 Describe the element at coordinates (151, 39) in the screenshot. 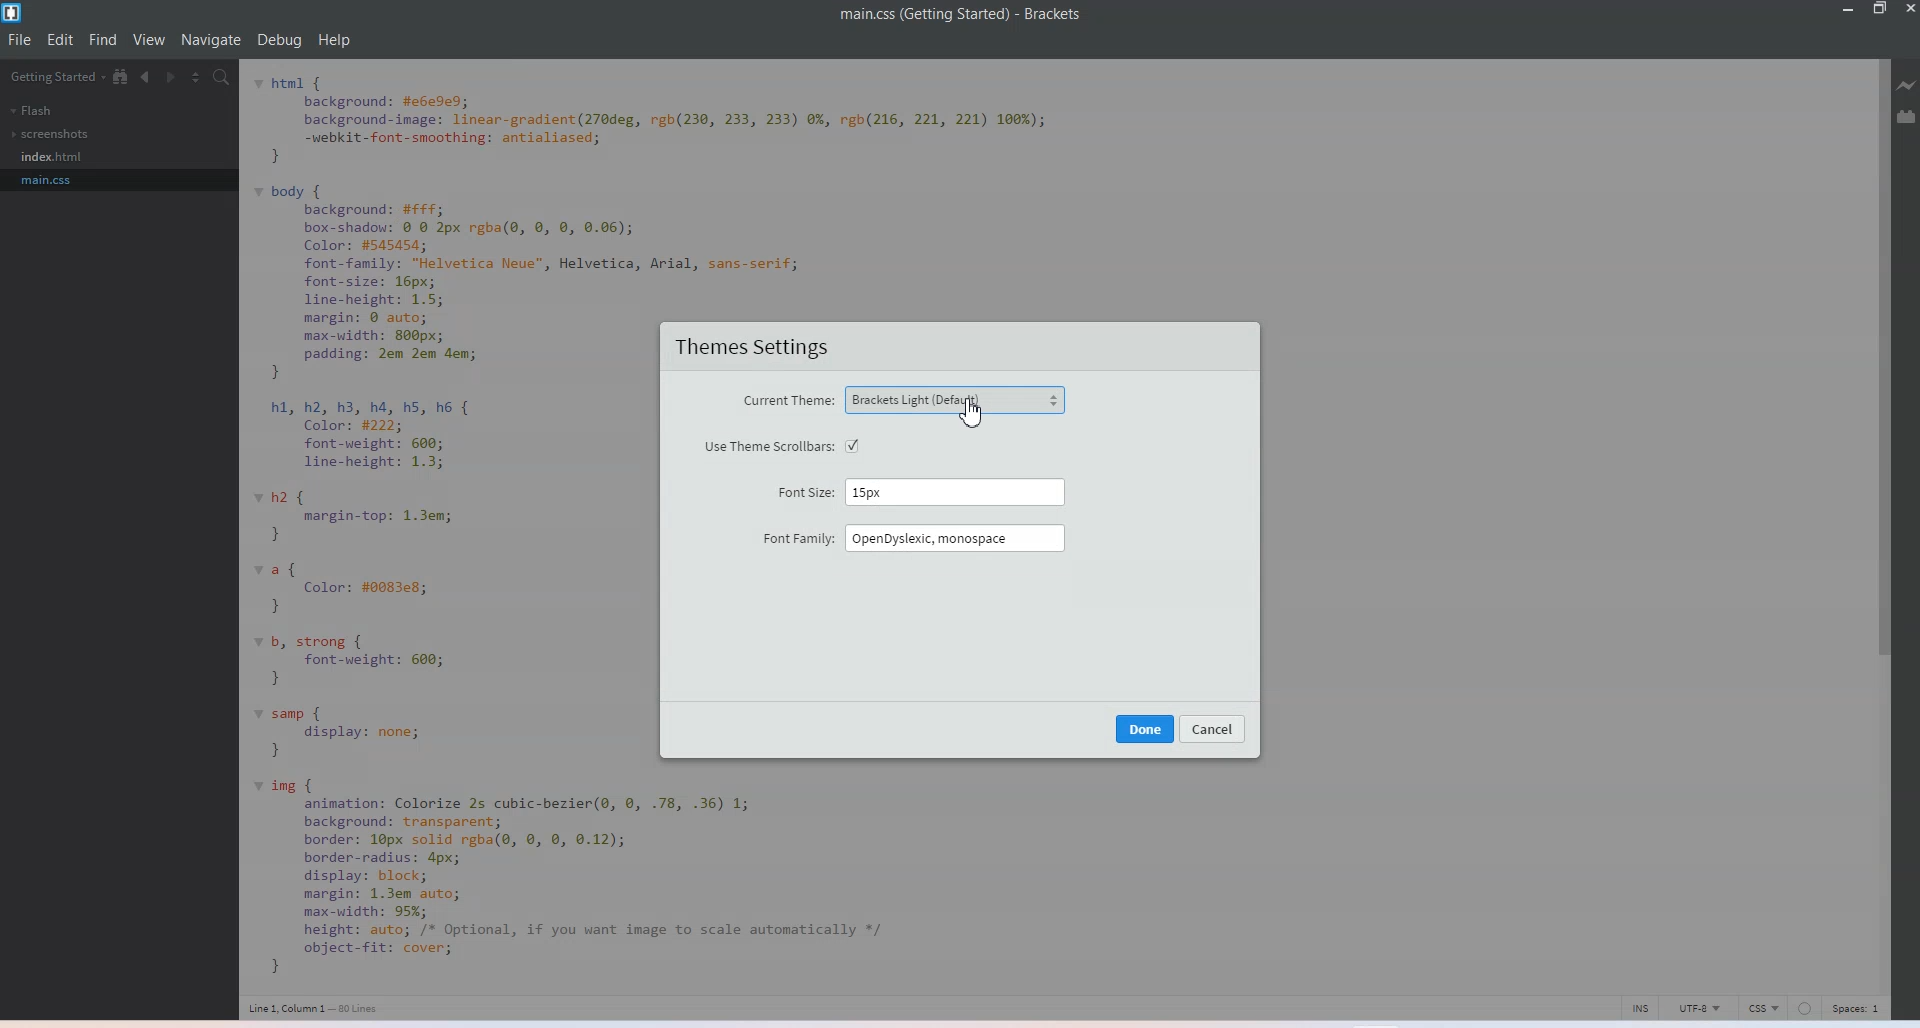

I see `View` at that location.